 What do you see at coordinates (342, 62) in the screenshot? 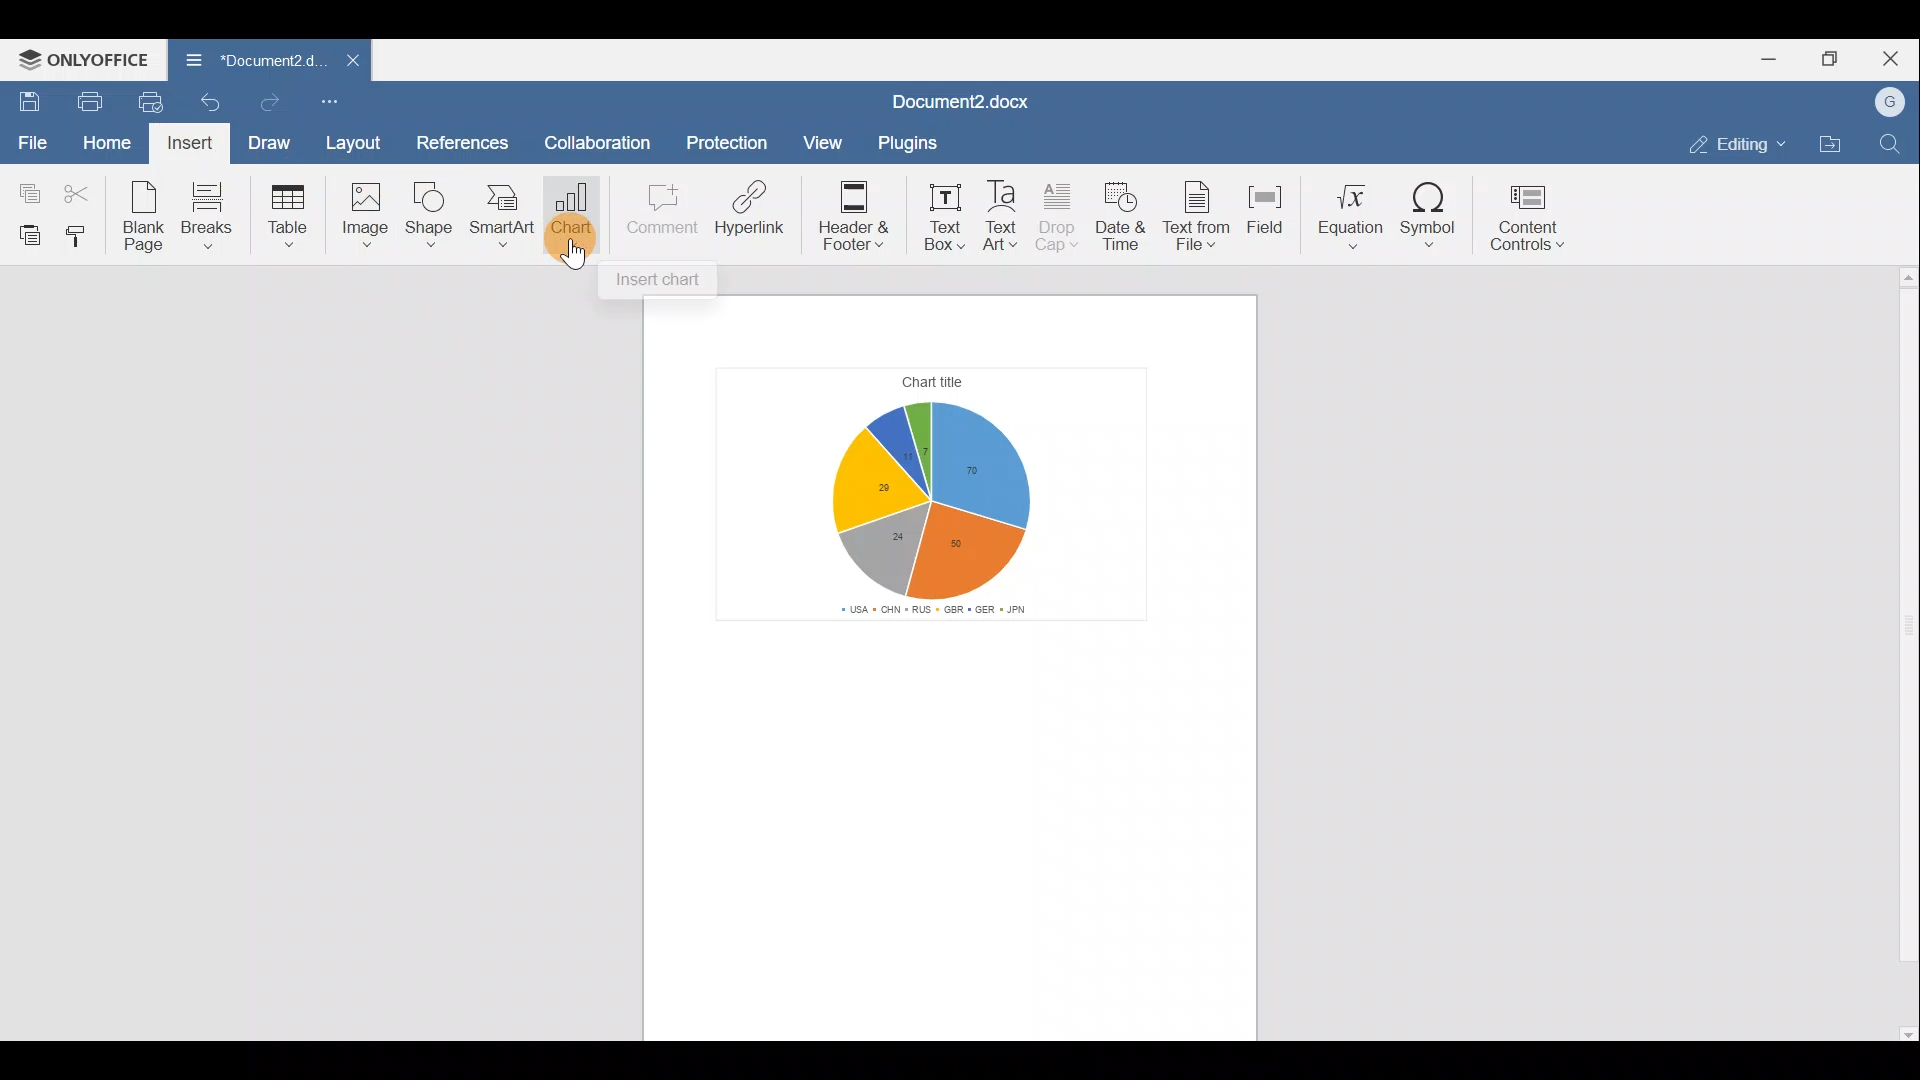
I see `Close document` at bounding box center [342, 62].